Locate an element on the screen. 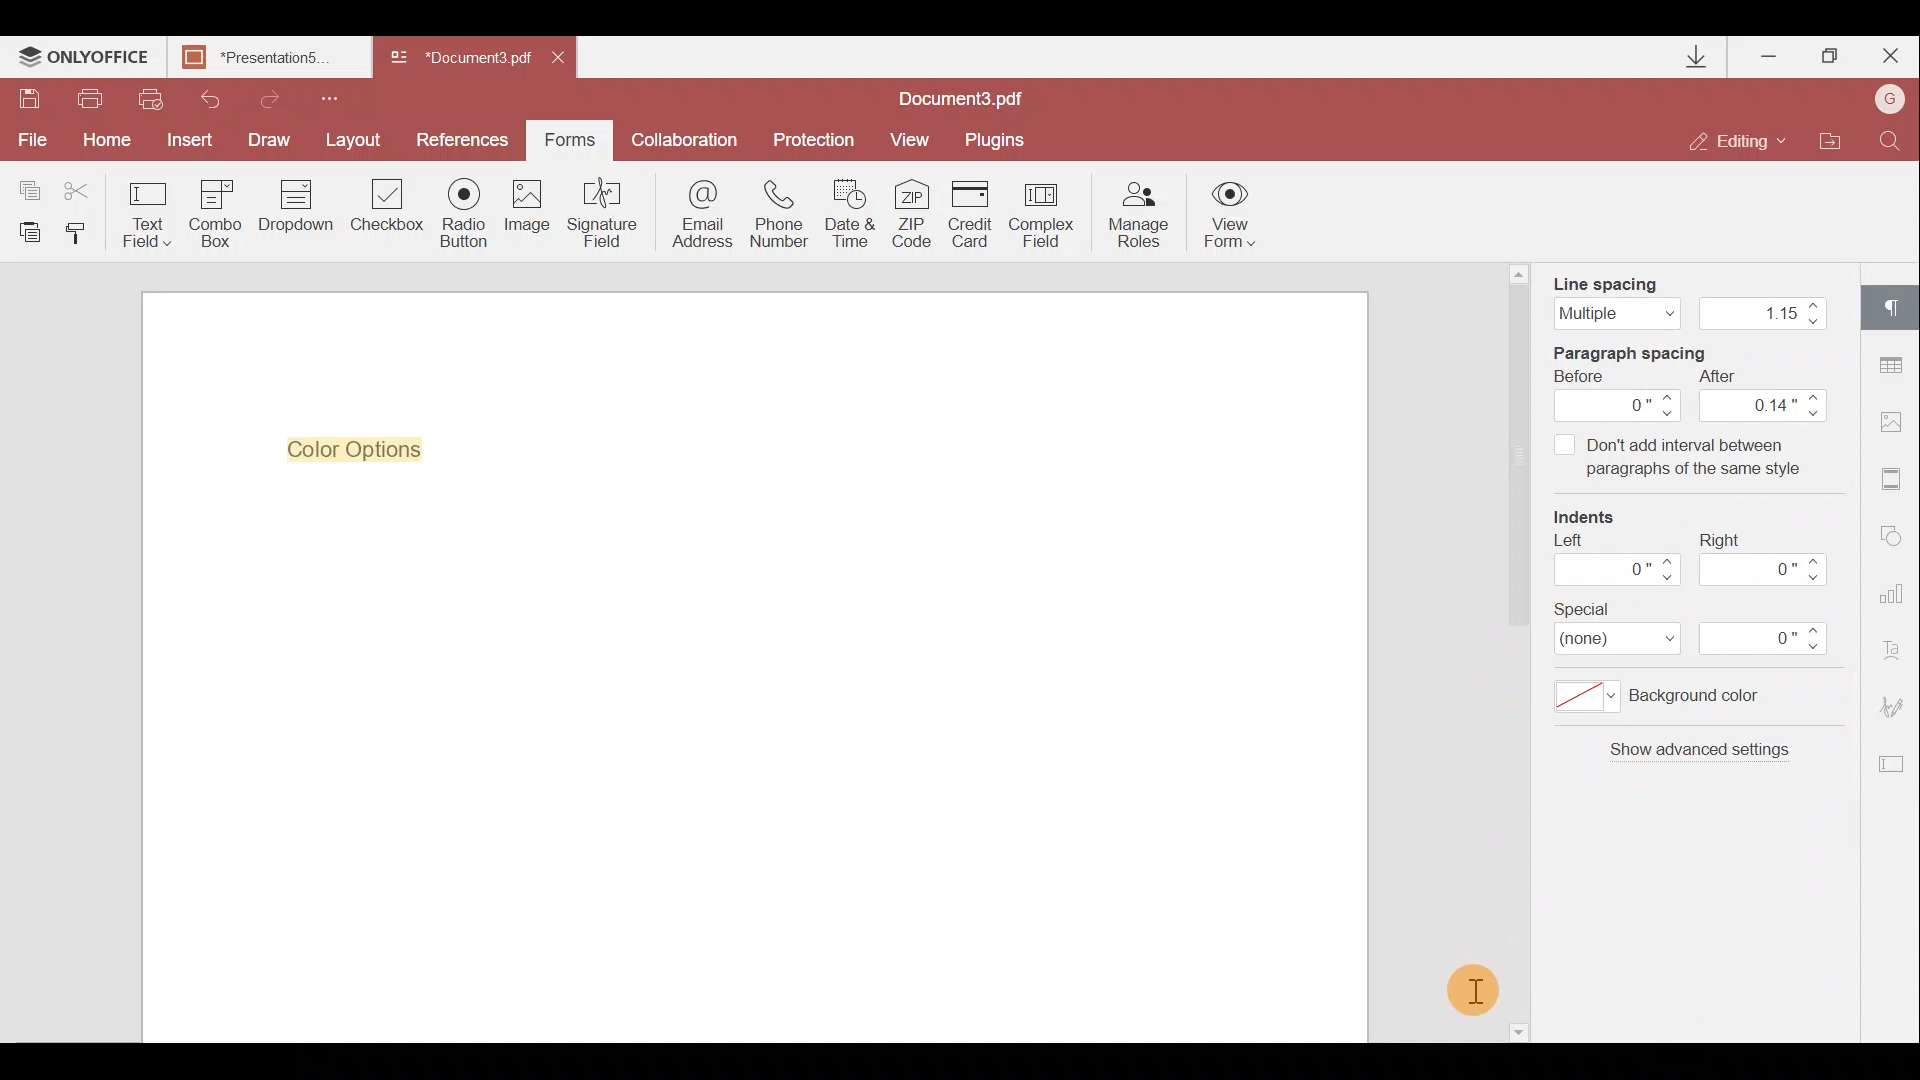 This screenshot has width=1920, height=1080. Document name is located at coordinates (275, 59).